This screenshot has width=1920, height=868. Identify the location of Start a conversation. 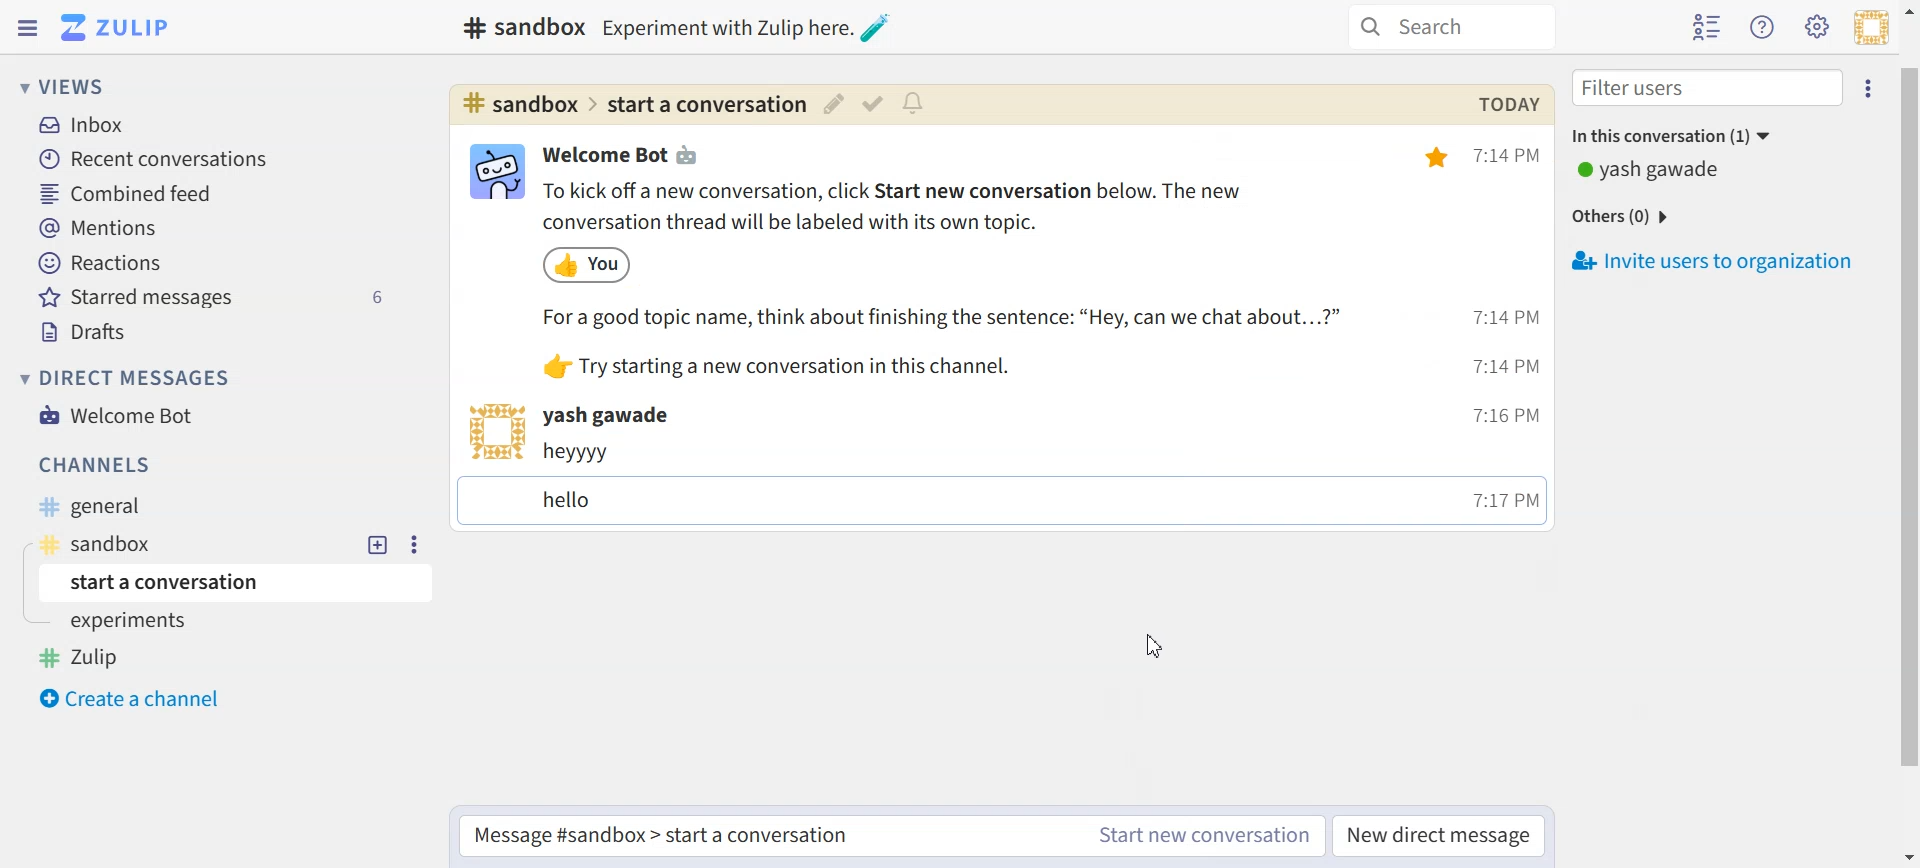
(764, 839).